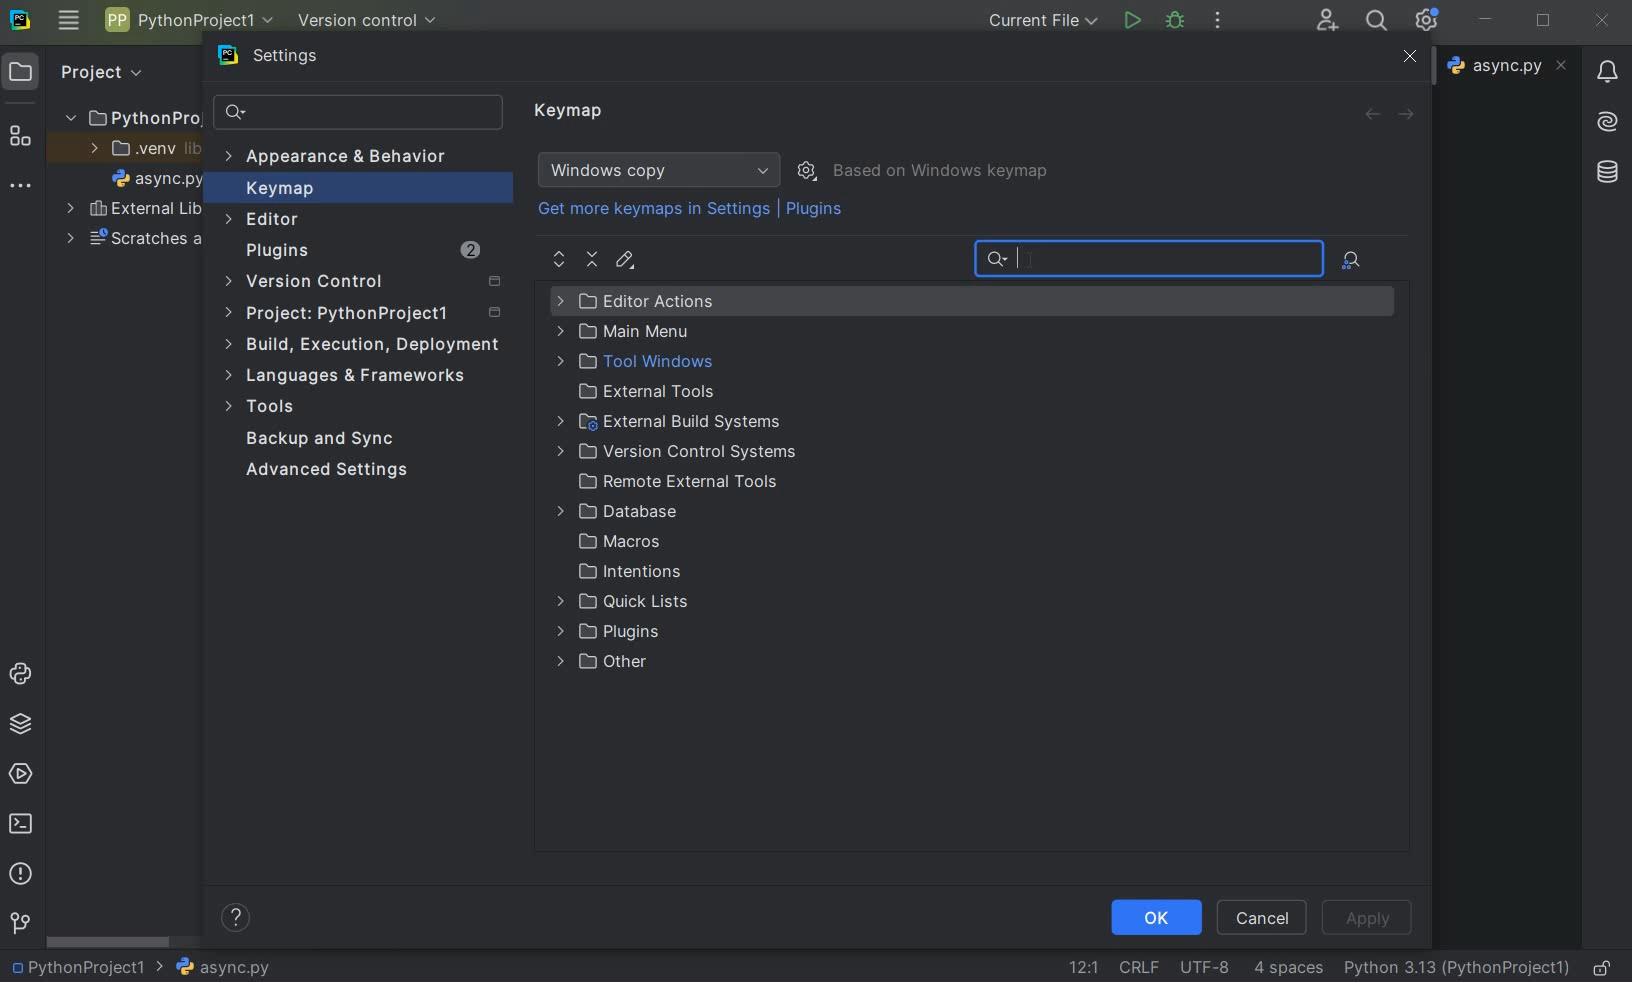 The image size is (1632, 982). I want to click on debug, so click(1176, 19).